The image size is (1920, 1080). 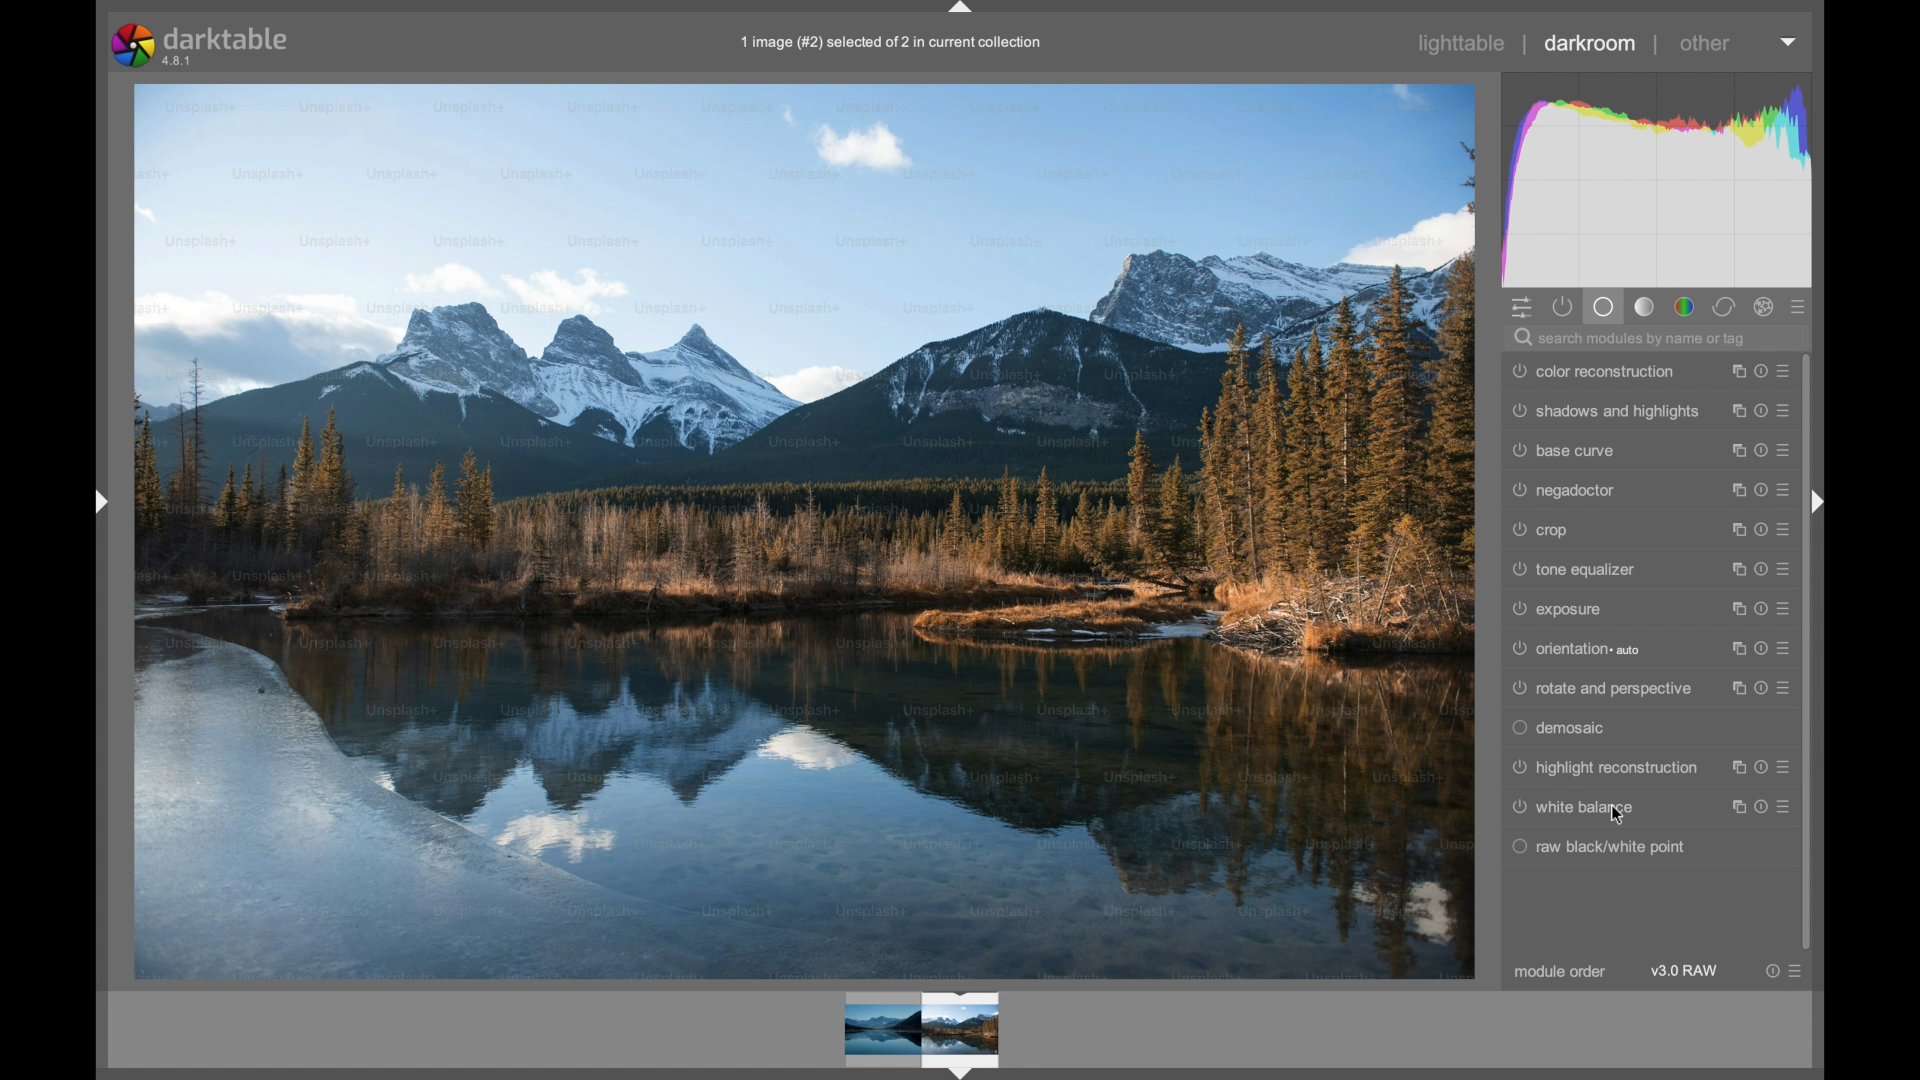 I want to click on quick access panel, so click(x=1522, y=308).